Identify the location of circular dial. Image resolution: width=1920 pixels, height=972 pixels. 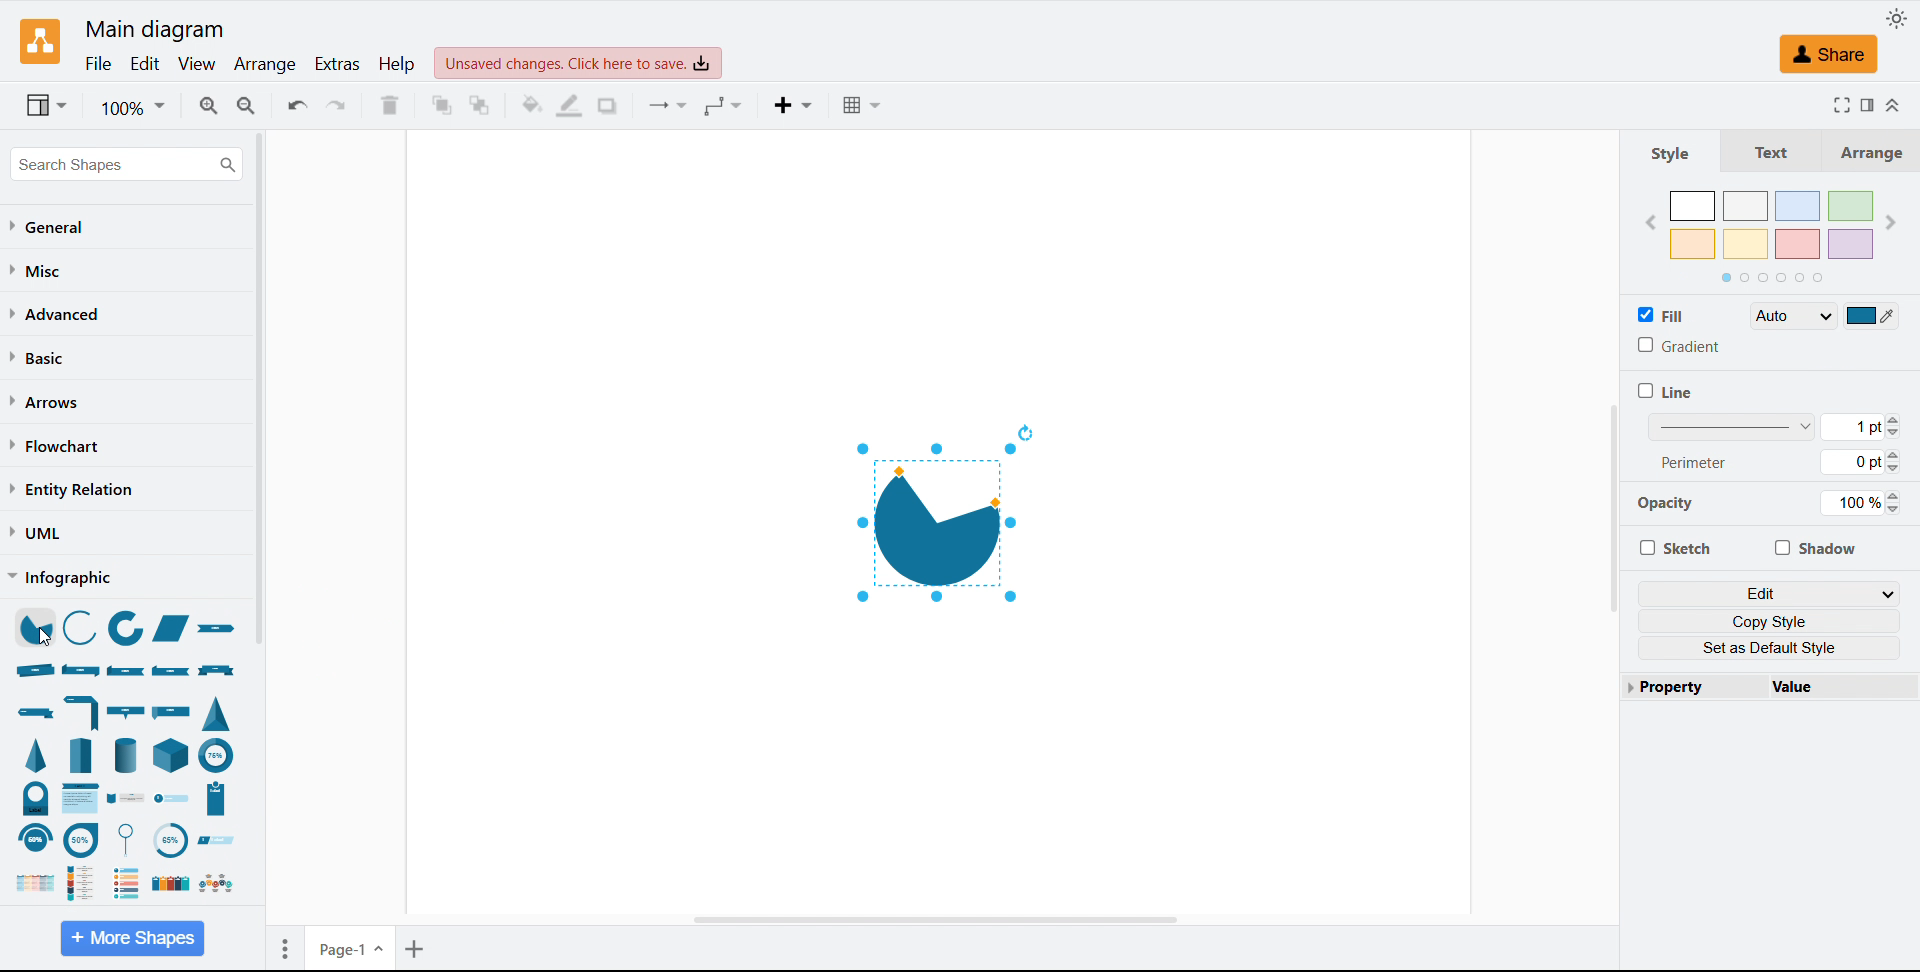
(171, 840).